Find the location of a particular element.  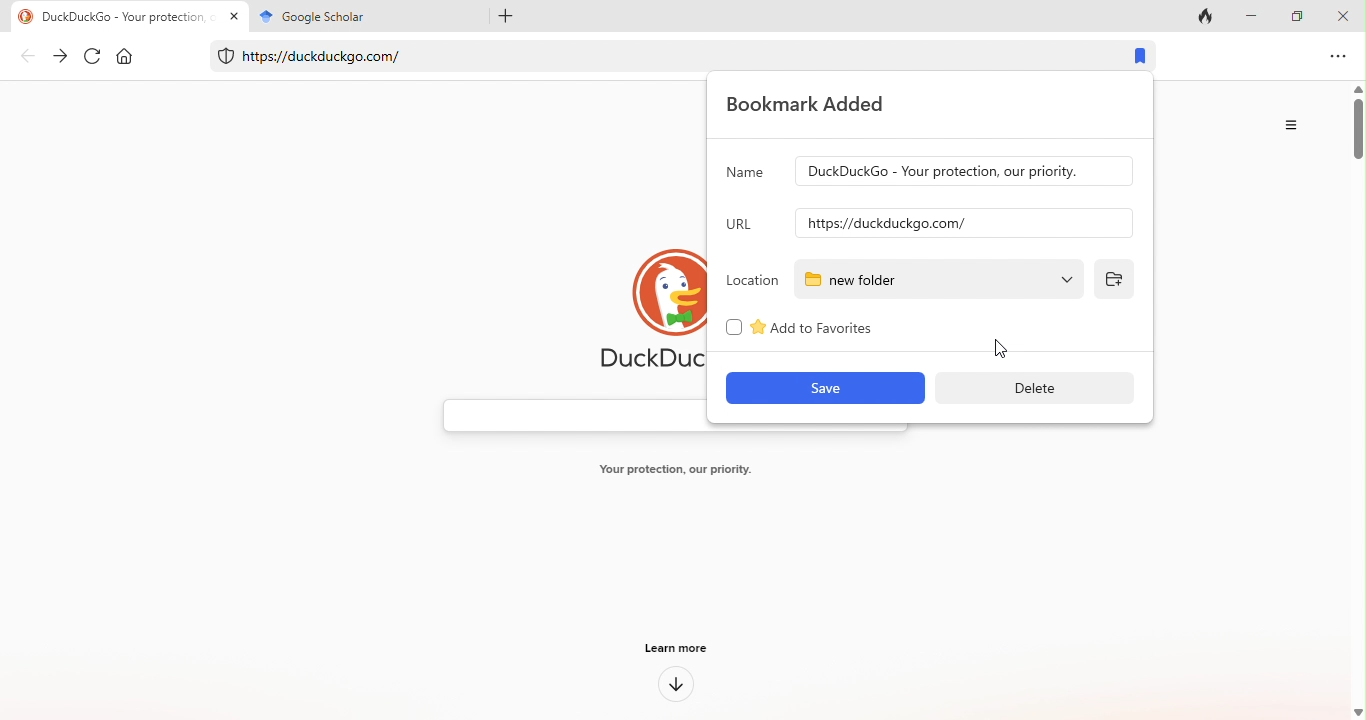

forward is located at coordinates (61, 56).